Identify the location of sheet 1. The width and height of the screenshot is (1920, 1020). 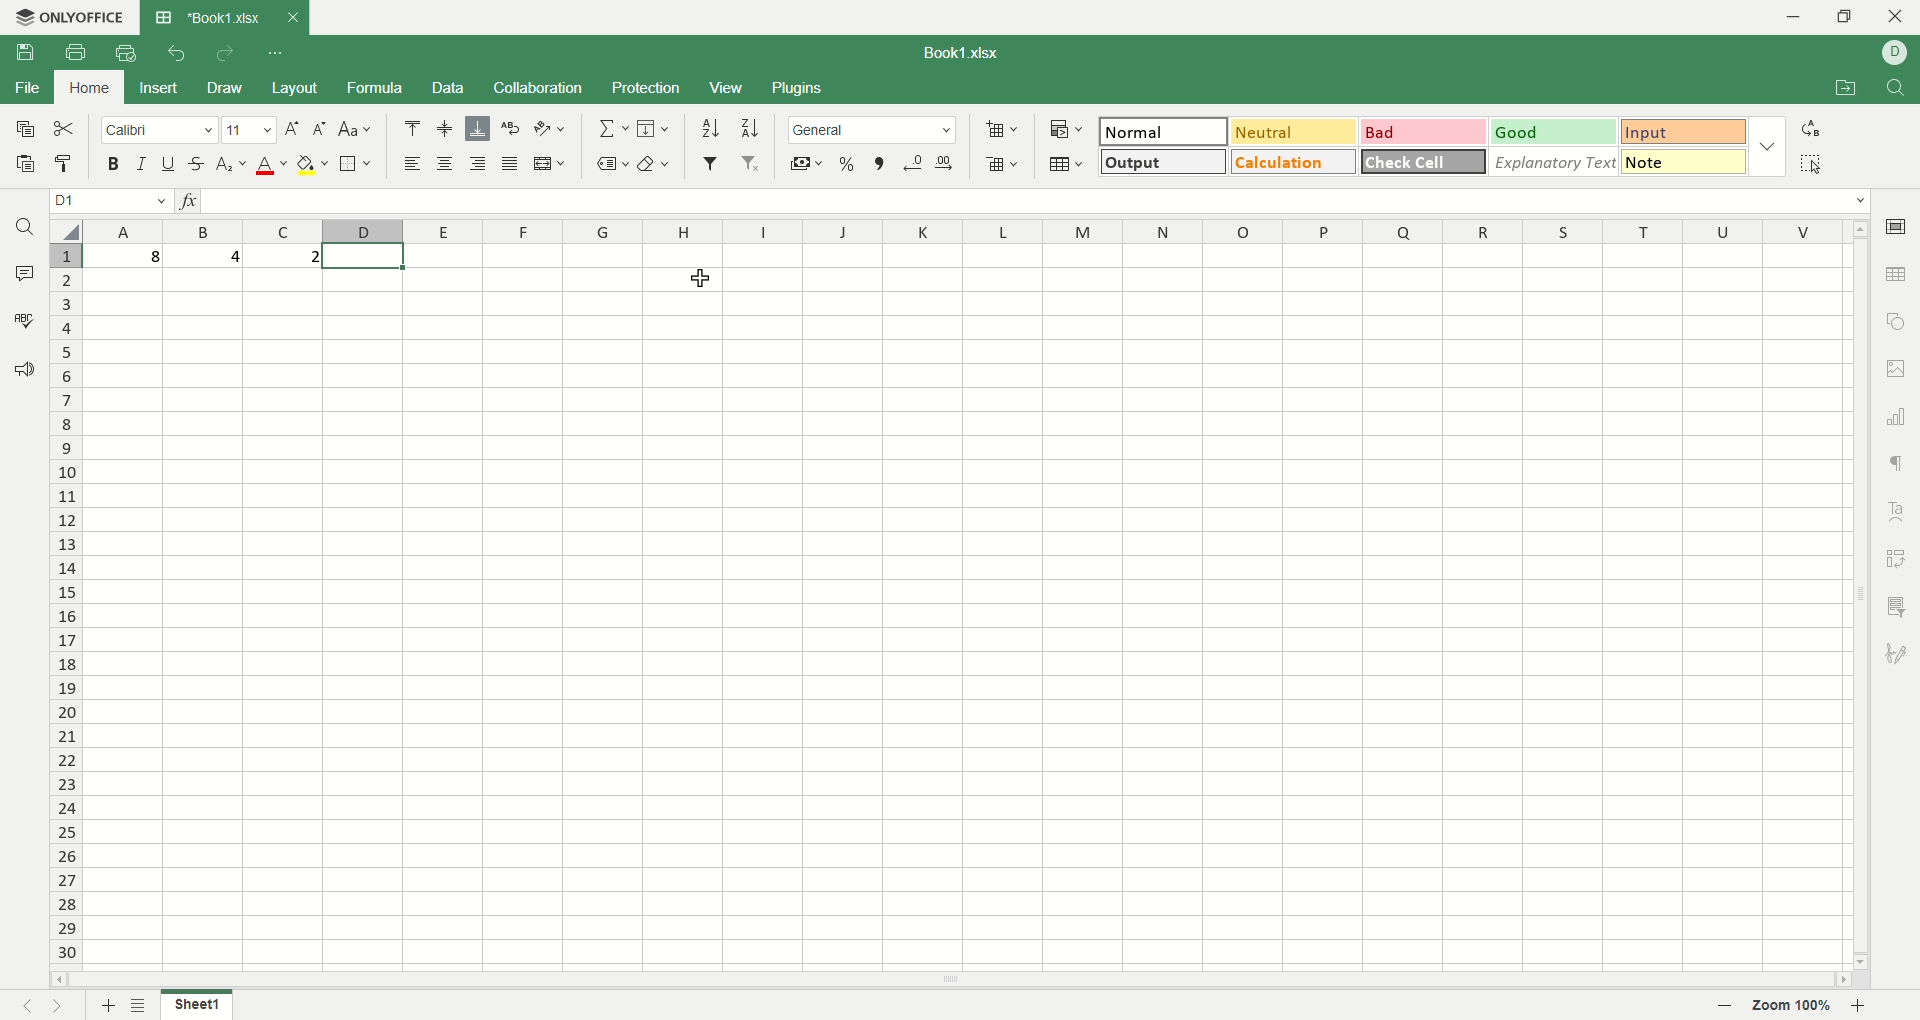
(197, 1004).